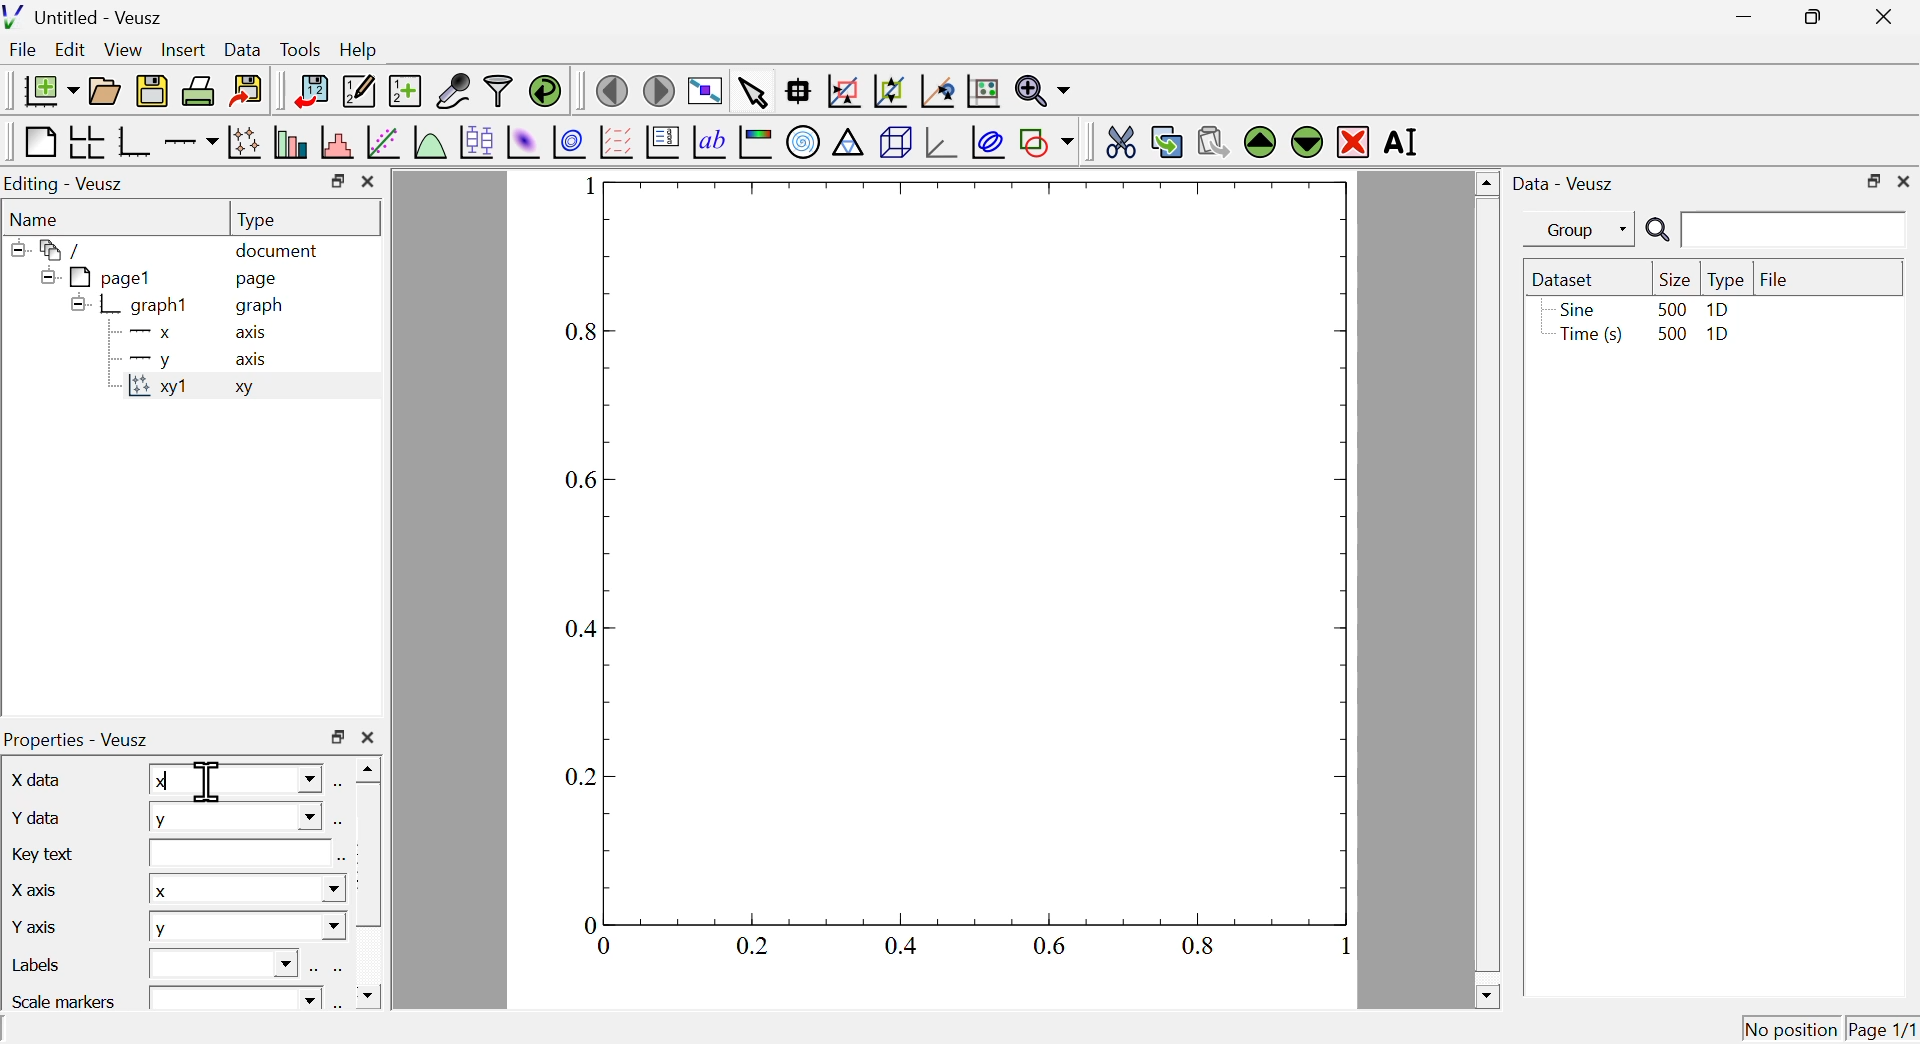 This screenshot has width=1920, height=1044. Describe the element at coordinates (83, 739) in the screenshot. I see `properties veusz` at that location.